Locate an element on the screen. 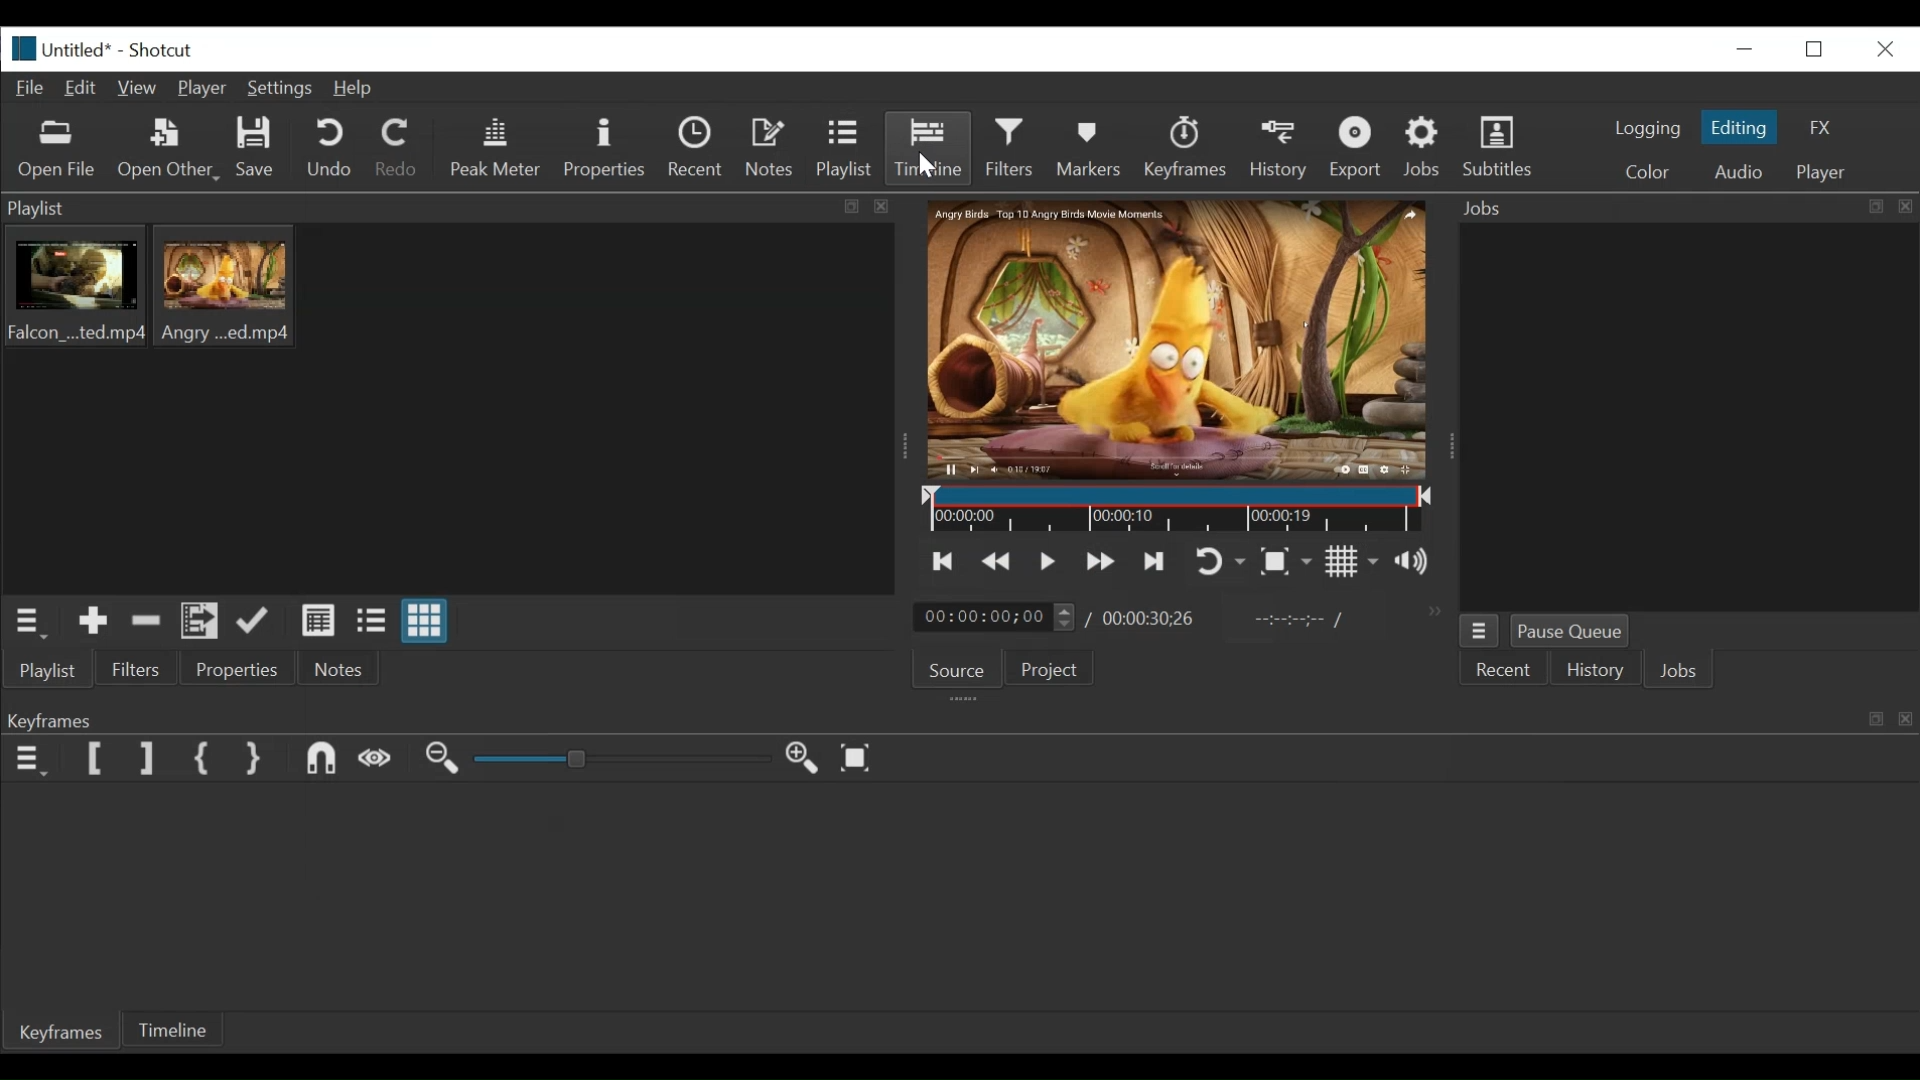 The width and height of the screenshot is (1920, 1080). Open file is located at coordinates (57, 150).